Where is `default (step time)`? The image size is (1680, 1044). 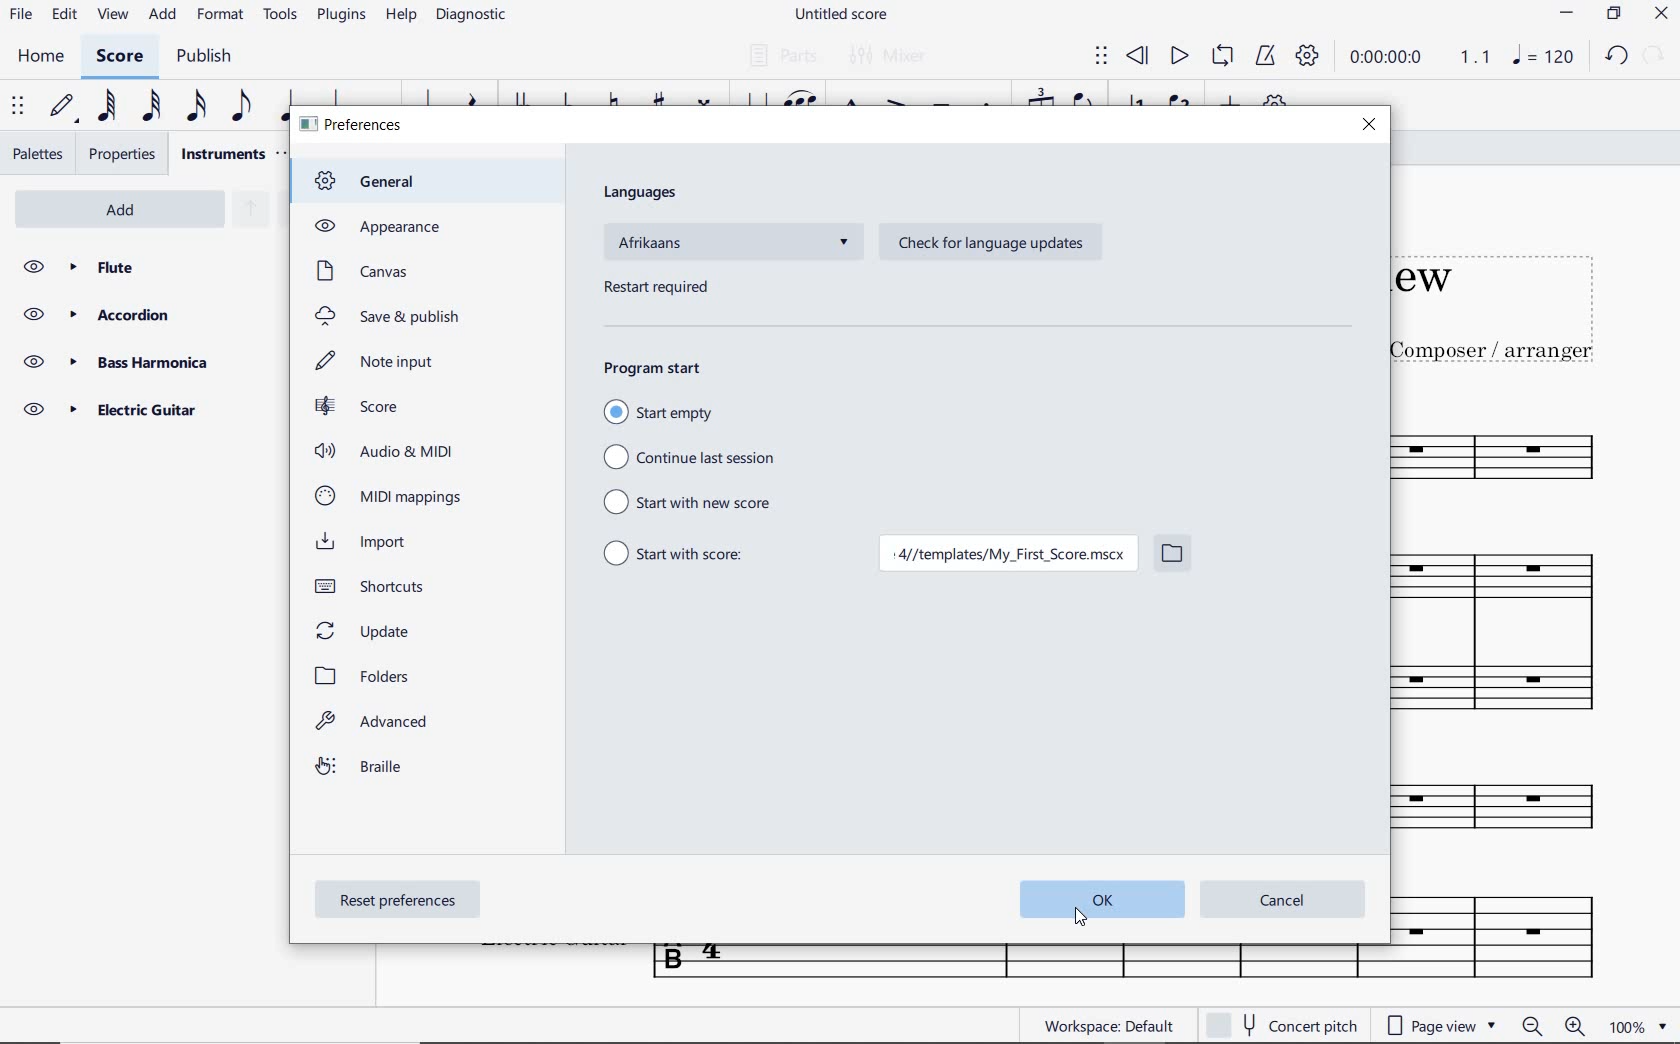 default (step time) is located at coordinates (63, 107).